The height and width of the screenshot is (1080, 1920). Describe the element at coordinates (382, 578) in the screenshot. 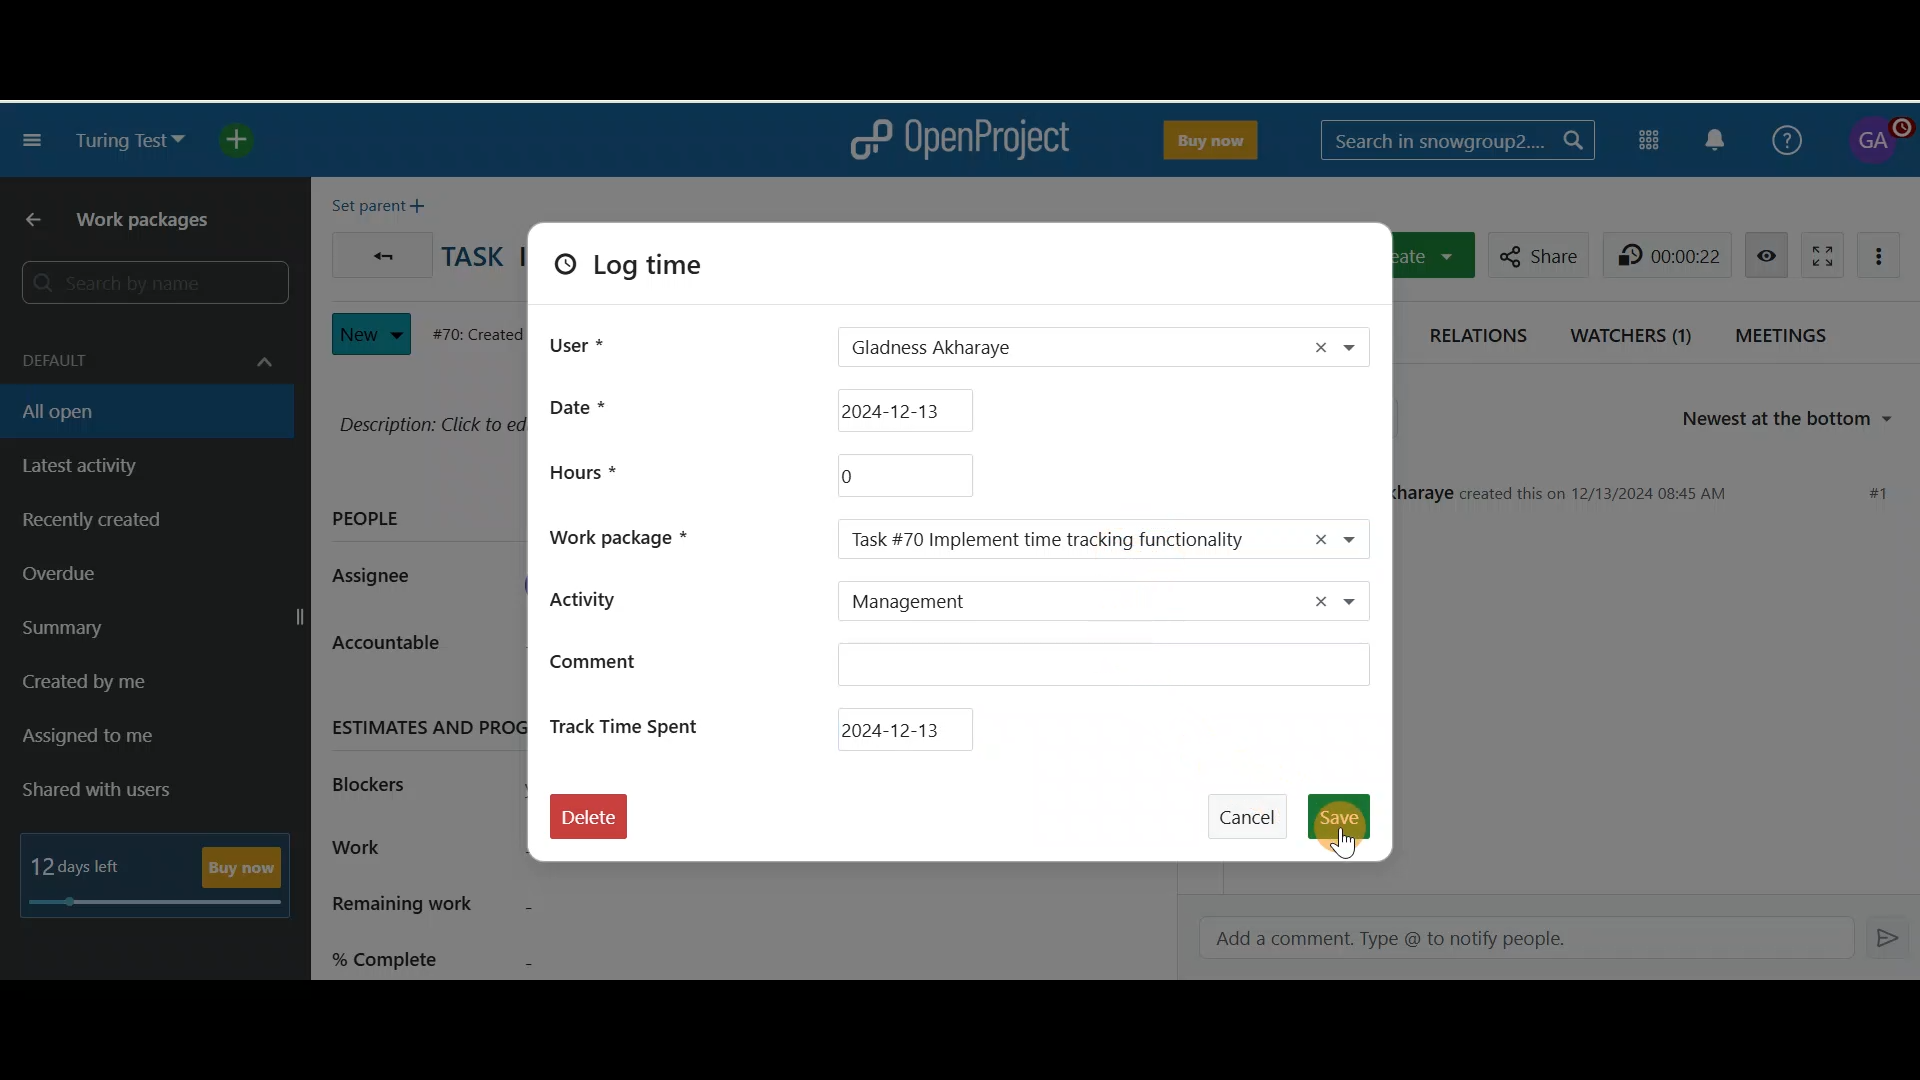

I see `Assignee` at that location.